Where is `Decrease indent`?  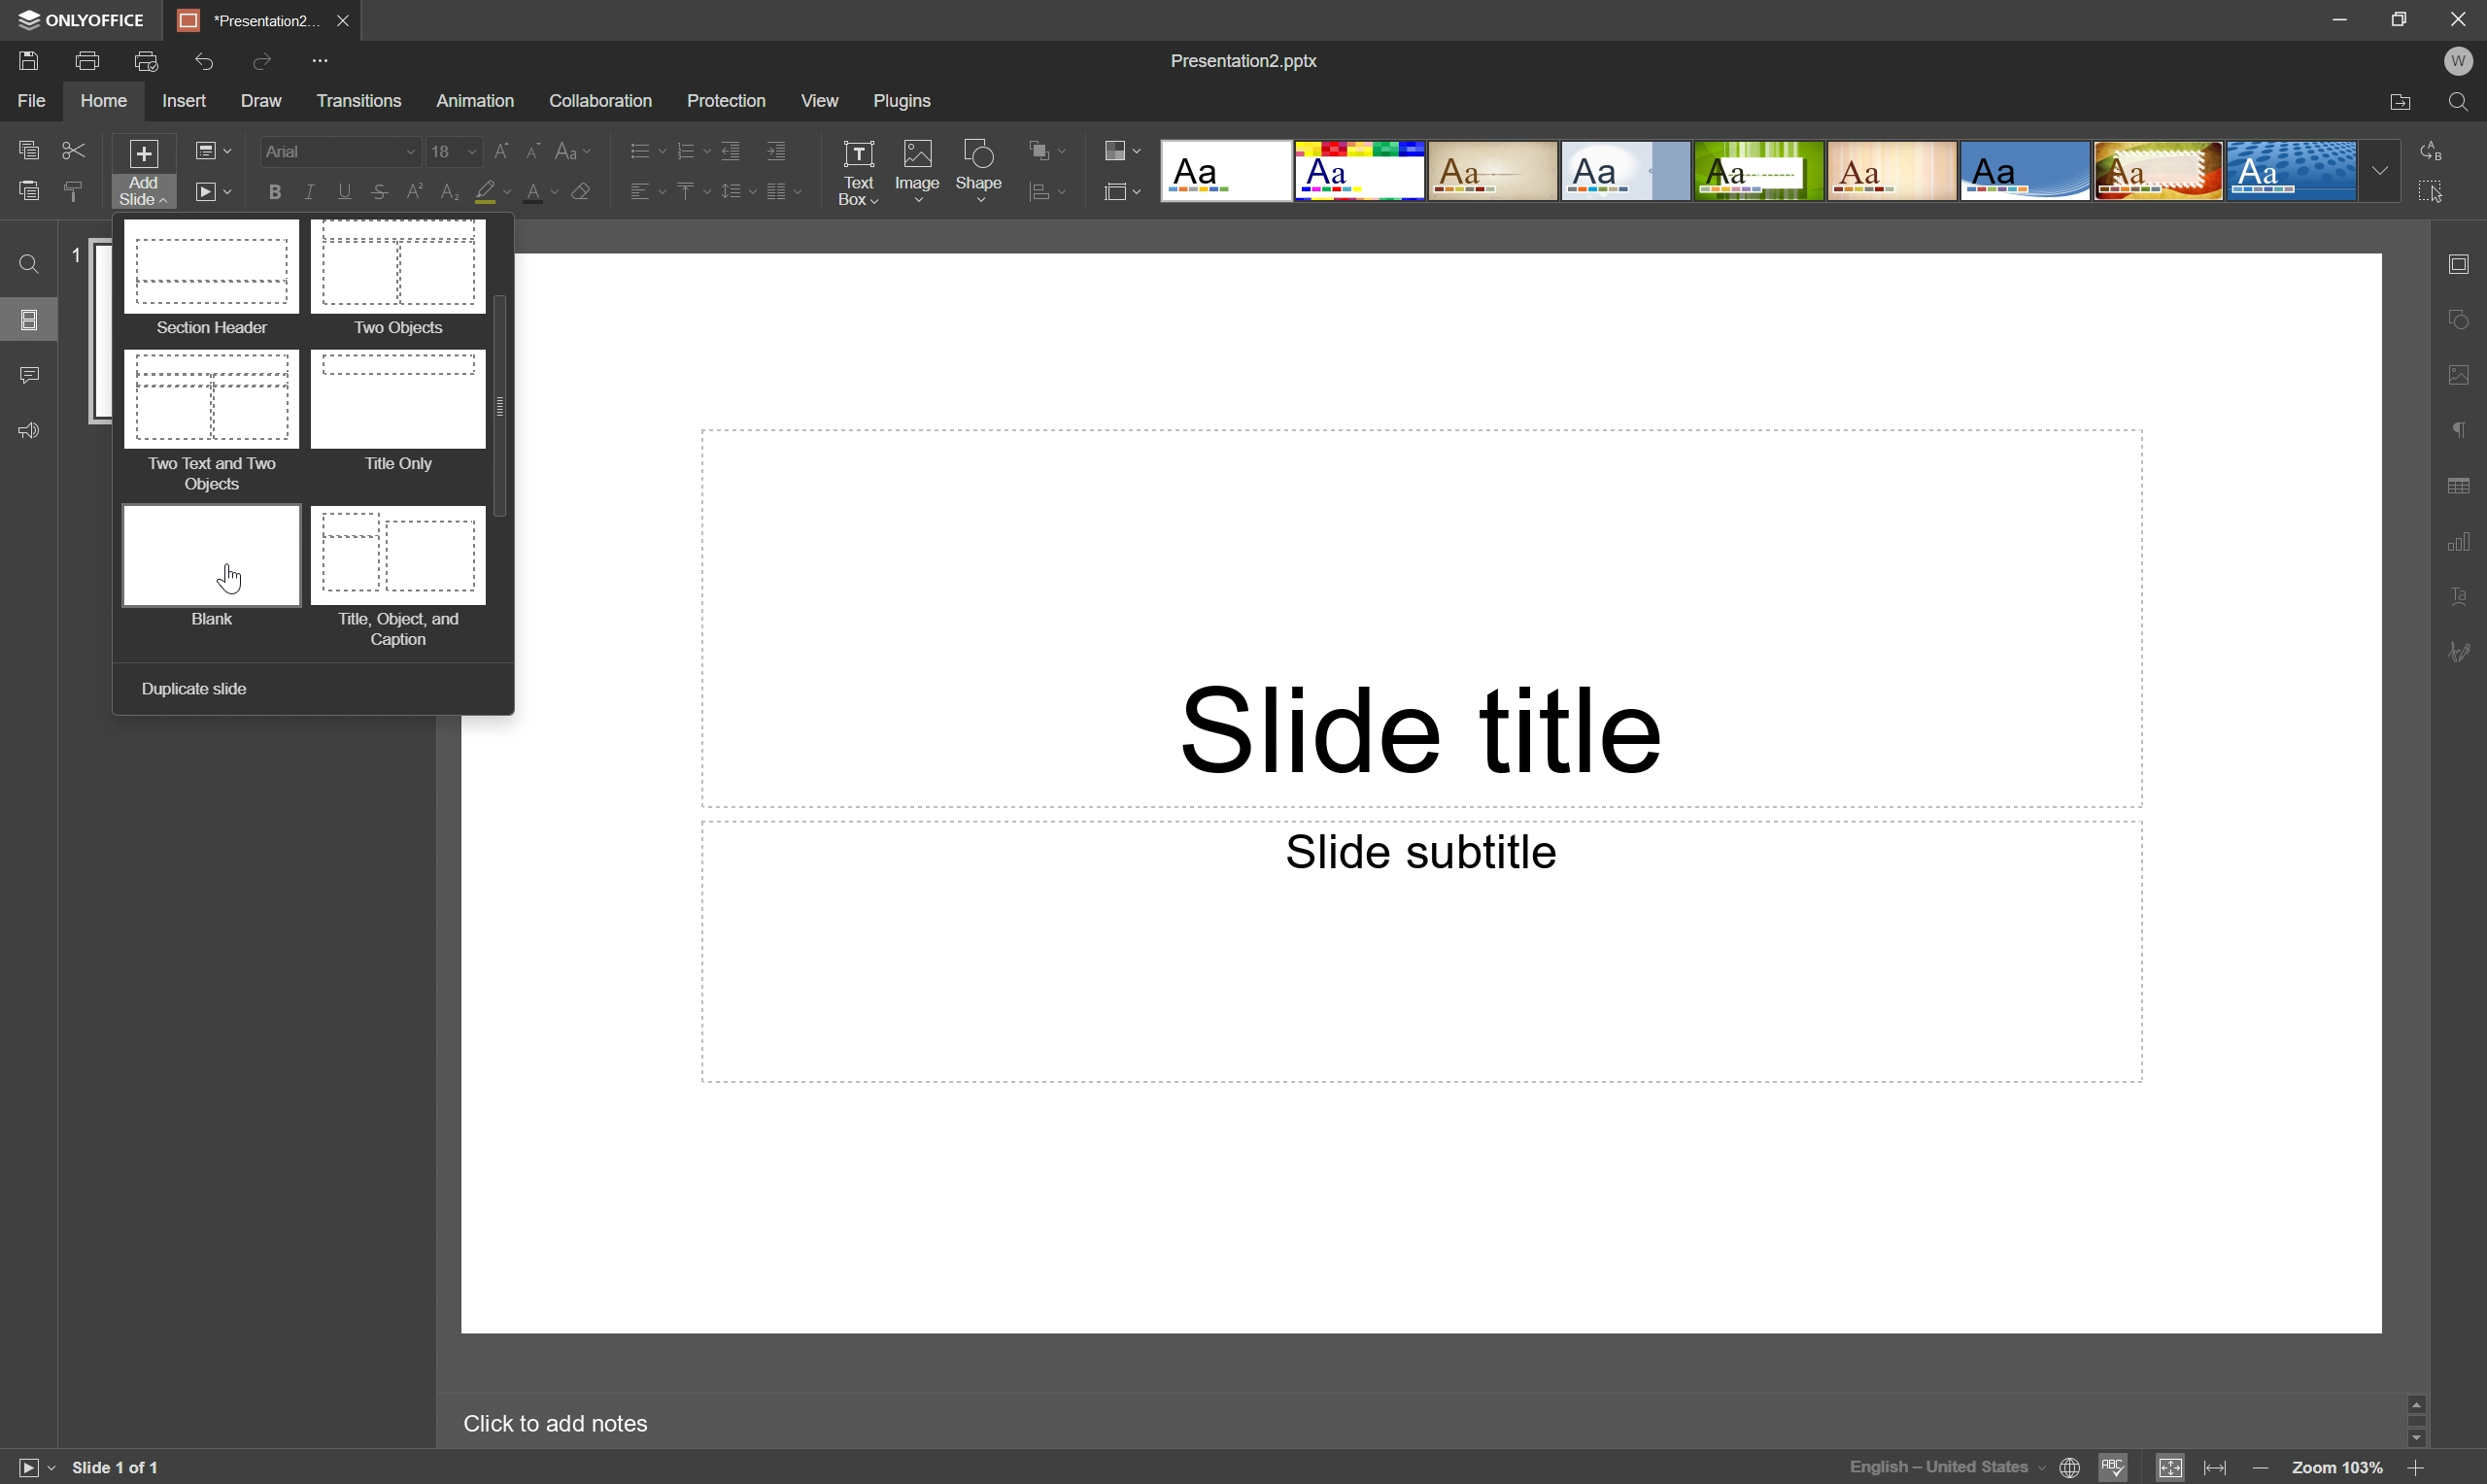
Decrease indent is located at coordinates (732, 144).